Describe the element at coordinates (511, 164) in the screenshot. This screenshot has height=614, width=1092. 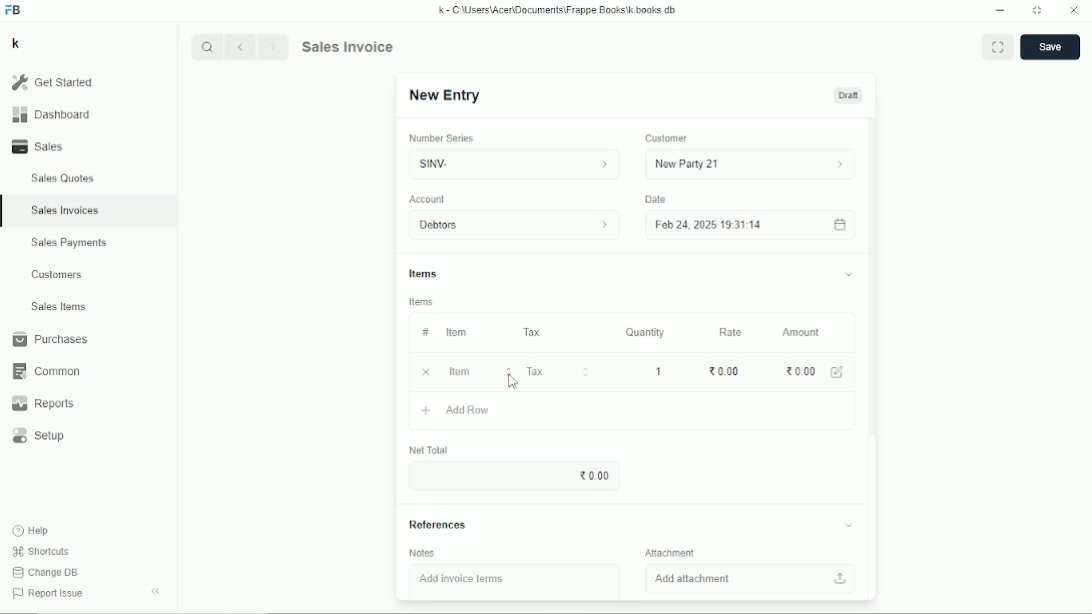
I see `SINV` at that location.